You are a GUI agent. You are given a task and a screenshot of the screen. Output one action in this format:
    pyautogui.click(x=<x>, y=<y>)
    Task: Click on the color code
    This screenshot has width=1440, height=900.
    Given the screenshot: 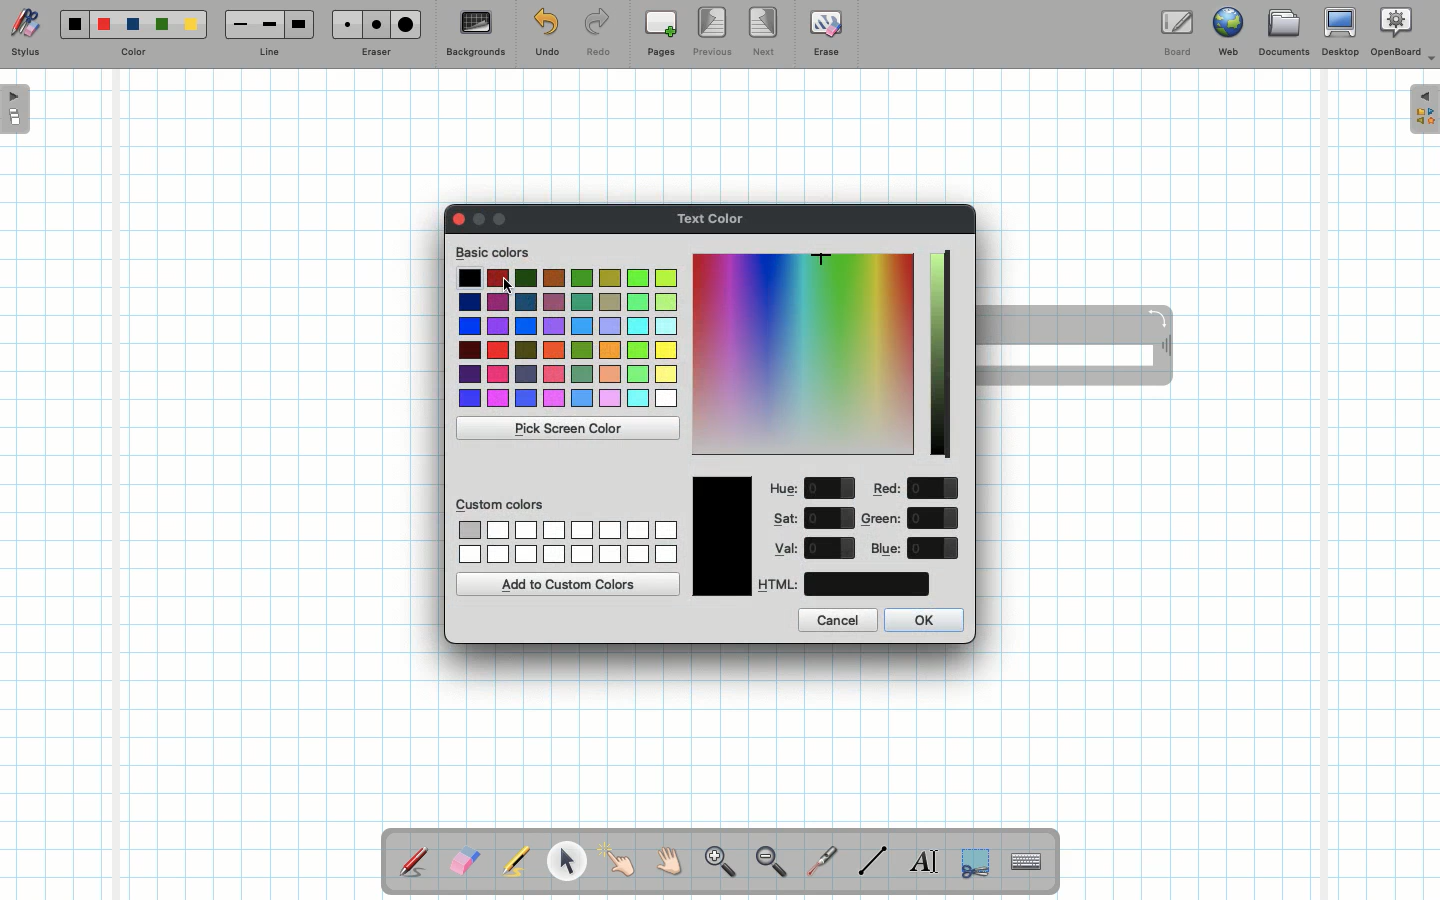 What is the action you would take?
    pyautogui.click(x=865, y=584)
    